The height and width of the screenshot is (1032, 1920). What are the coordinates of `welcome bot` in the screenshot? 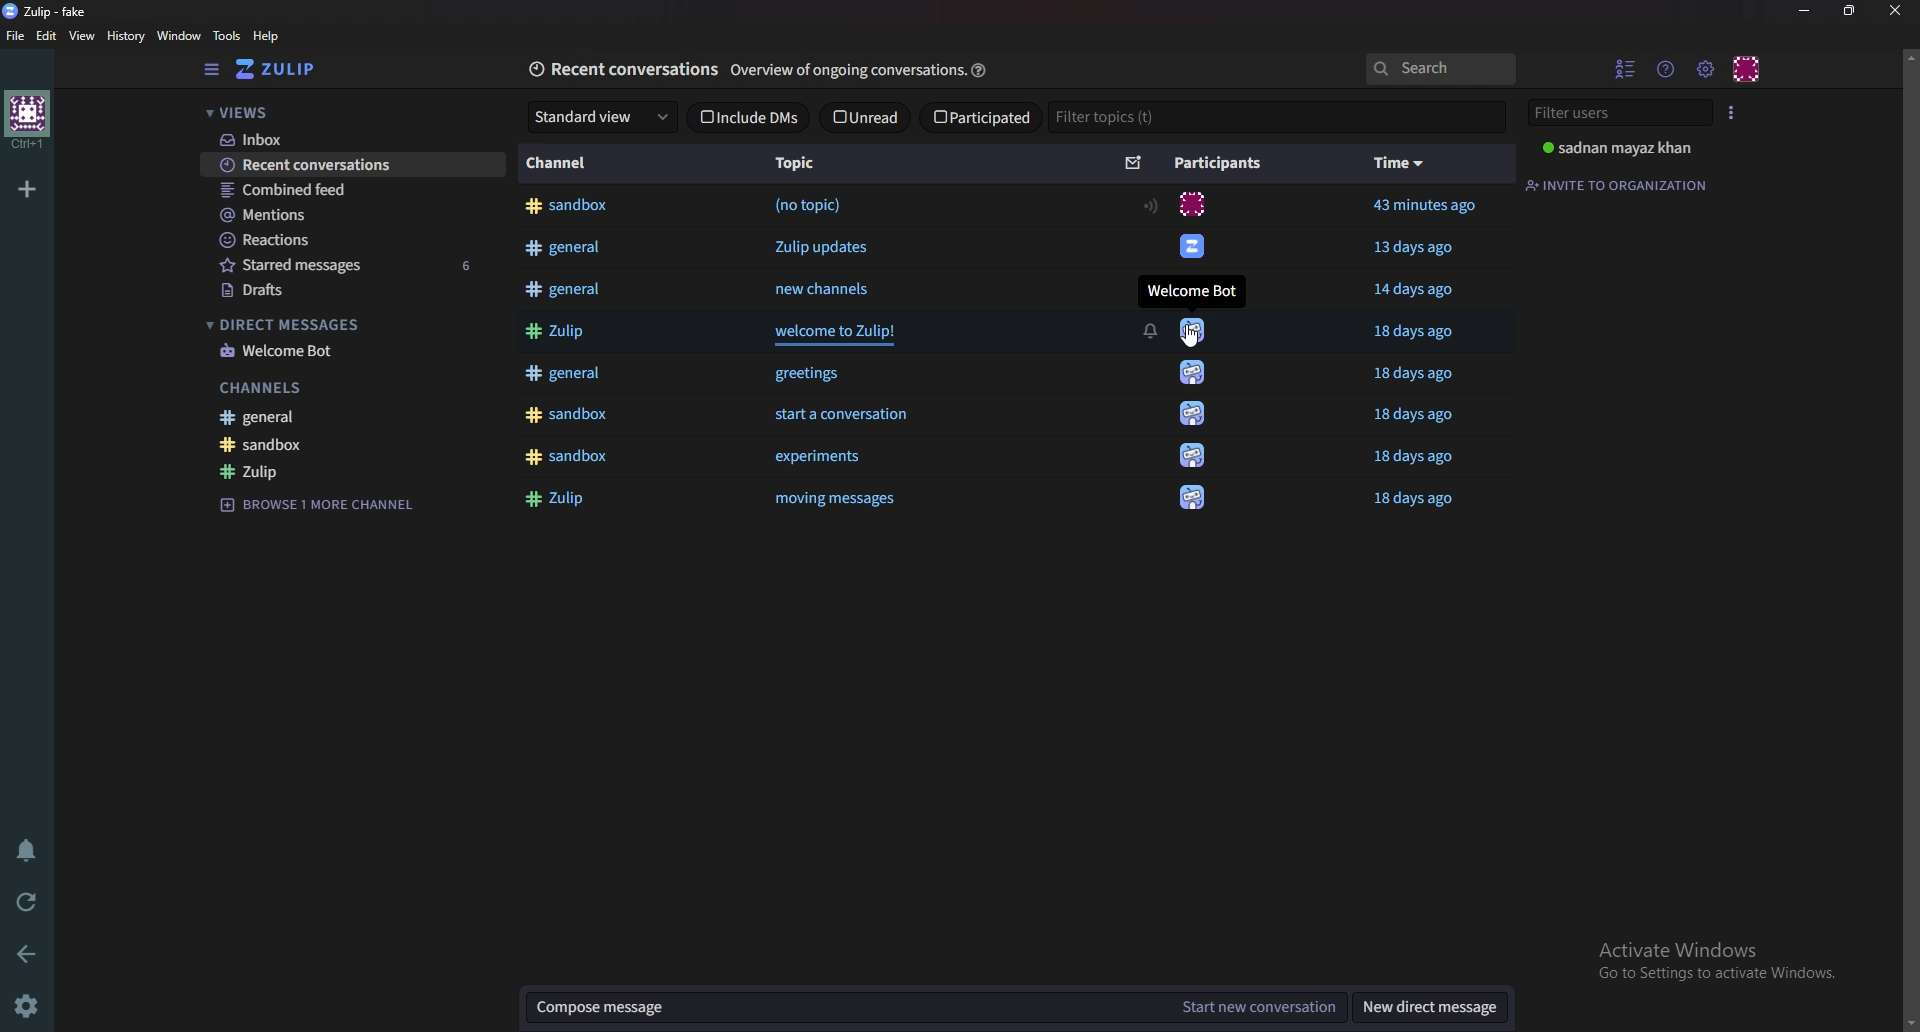 It's located at (347, 351).